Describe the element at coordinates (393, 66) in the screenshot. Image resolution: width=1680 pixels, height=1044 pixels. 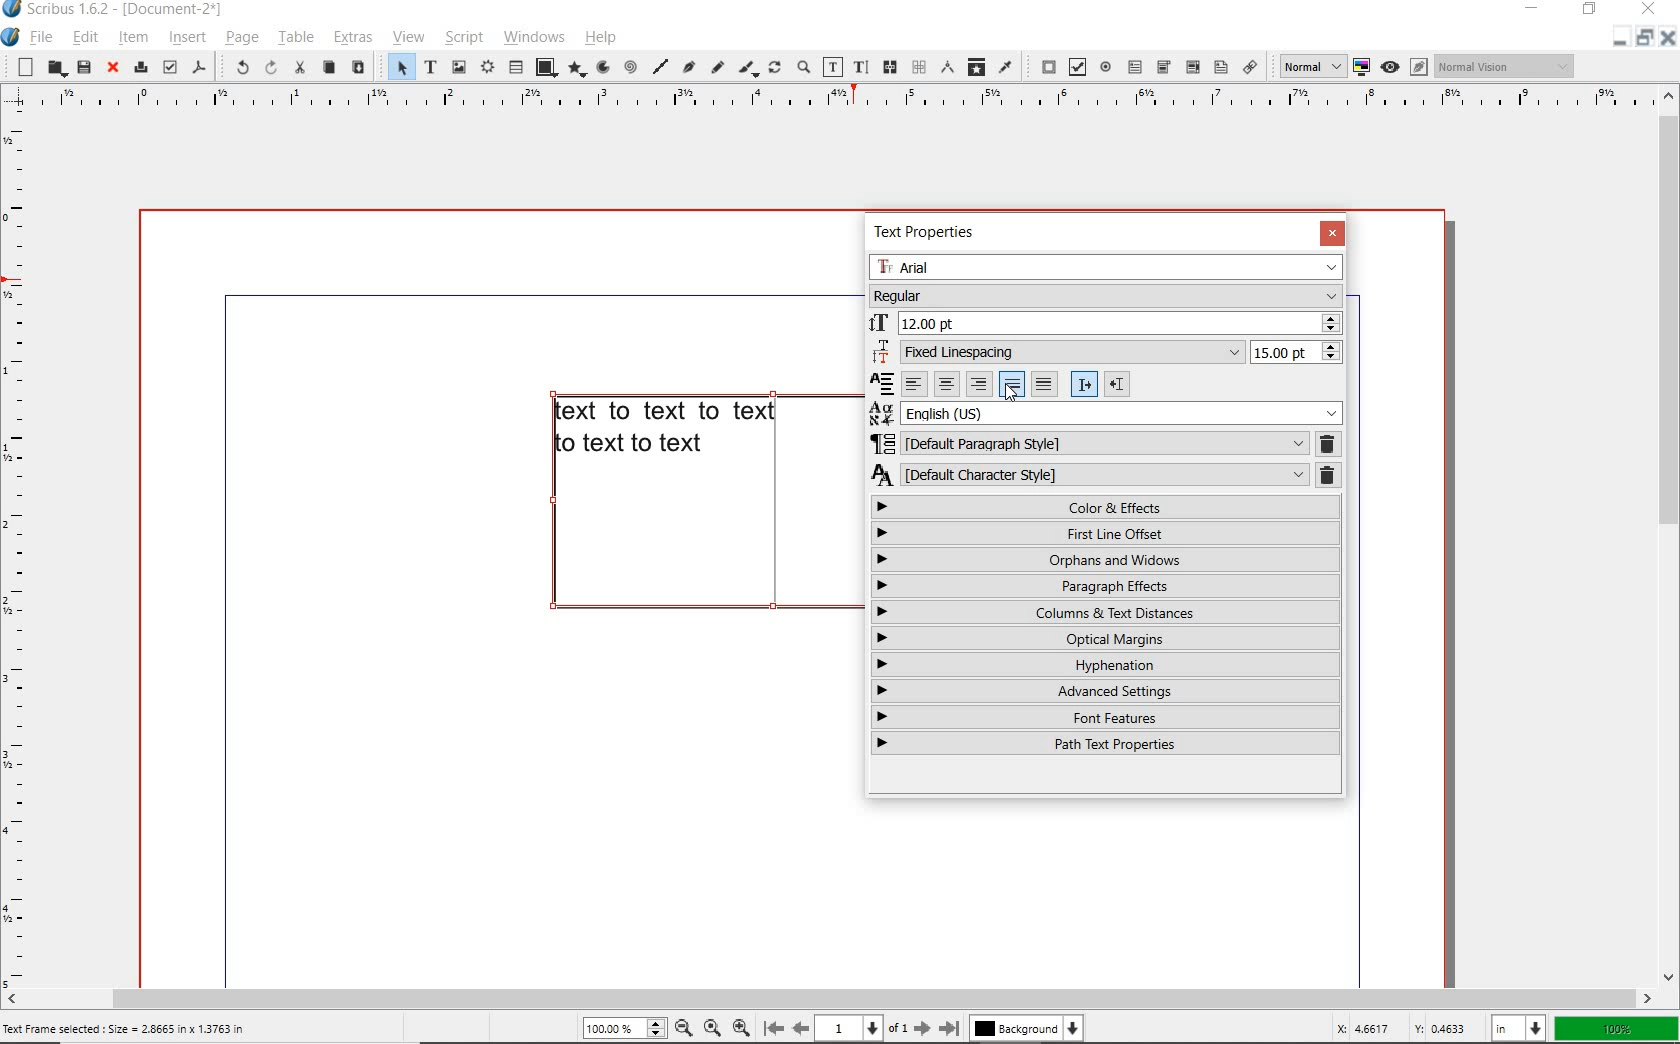
I see `select item` at that location.